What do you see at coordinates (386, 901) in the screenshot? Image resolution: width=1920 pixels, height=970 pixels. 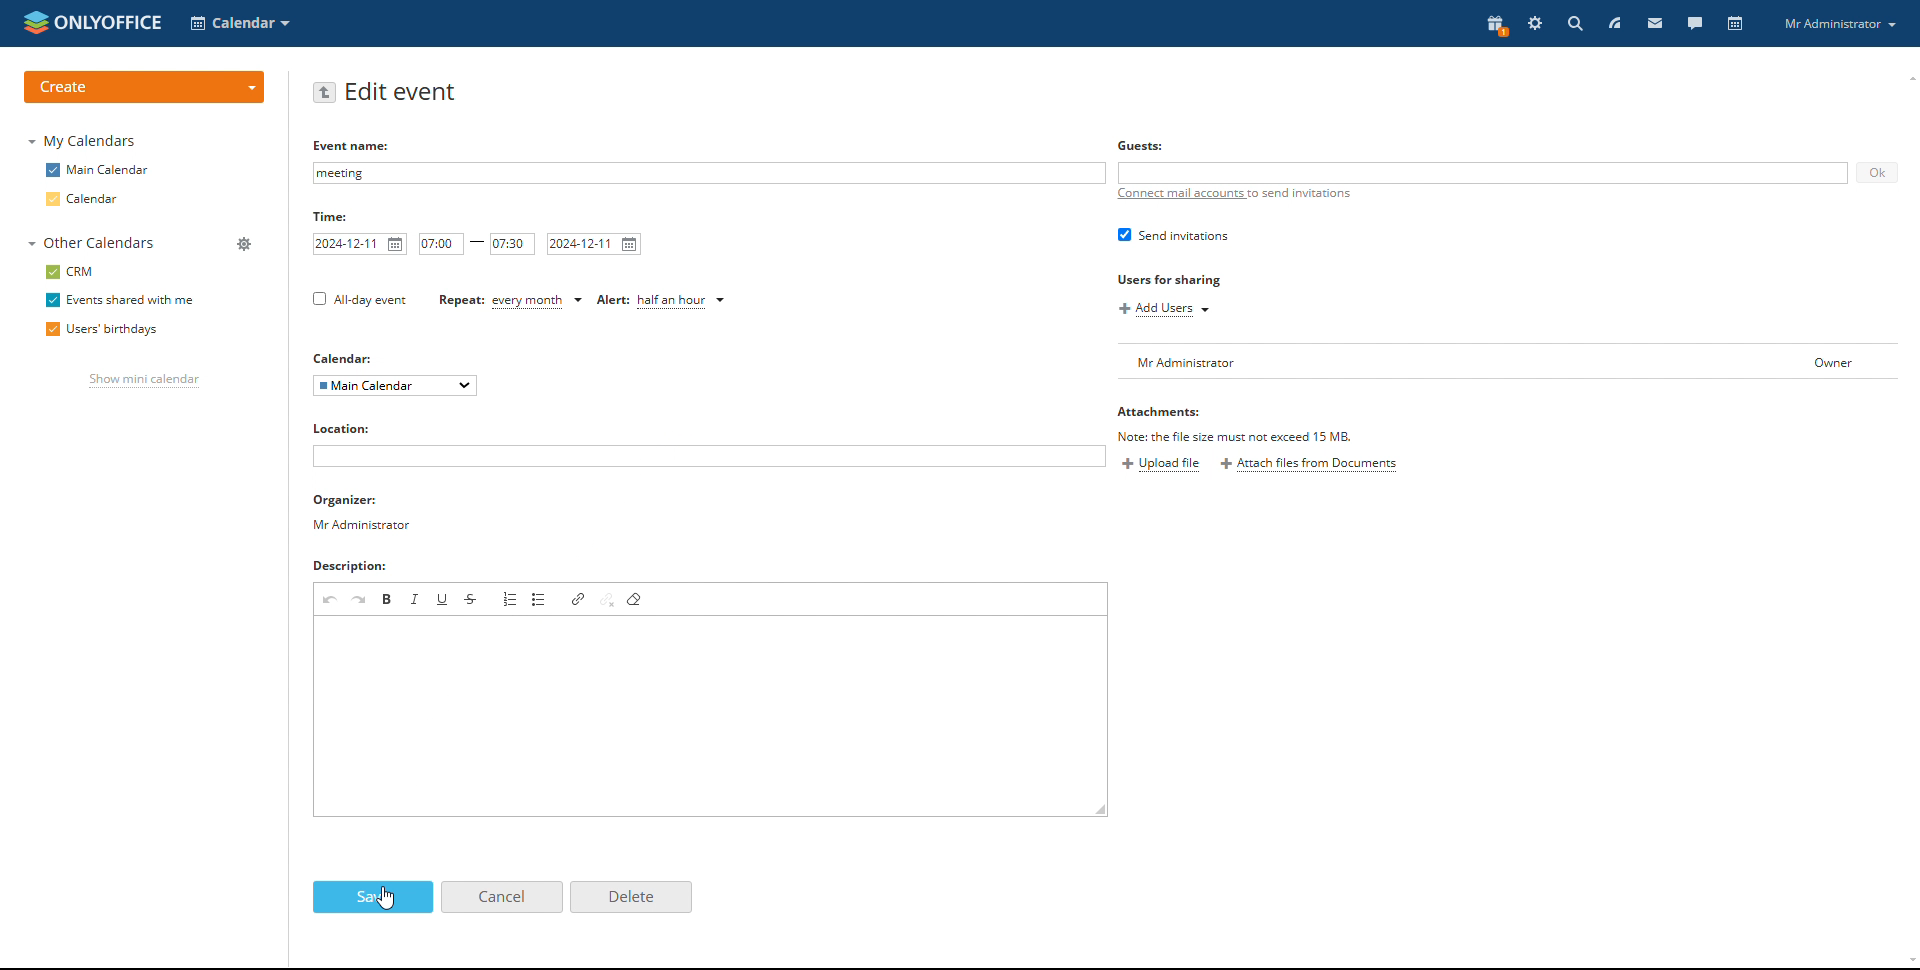 I see `cursor` at bounding box center [386, 901].